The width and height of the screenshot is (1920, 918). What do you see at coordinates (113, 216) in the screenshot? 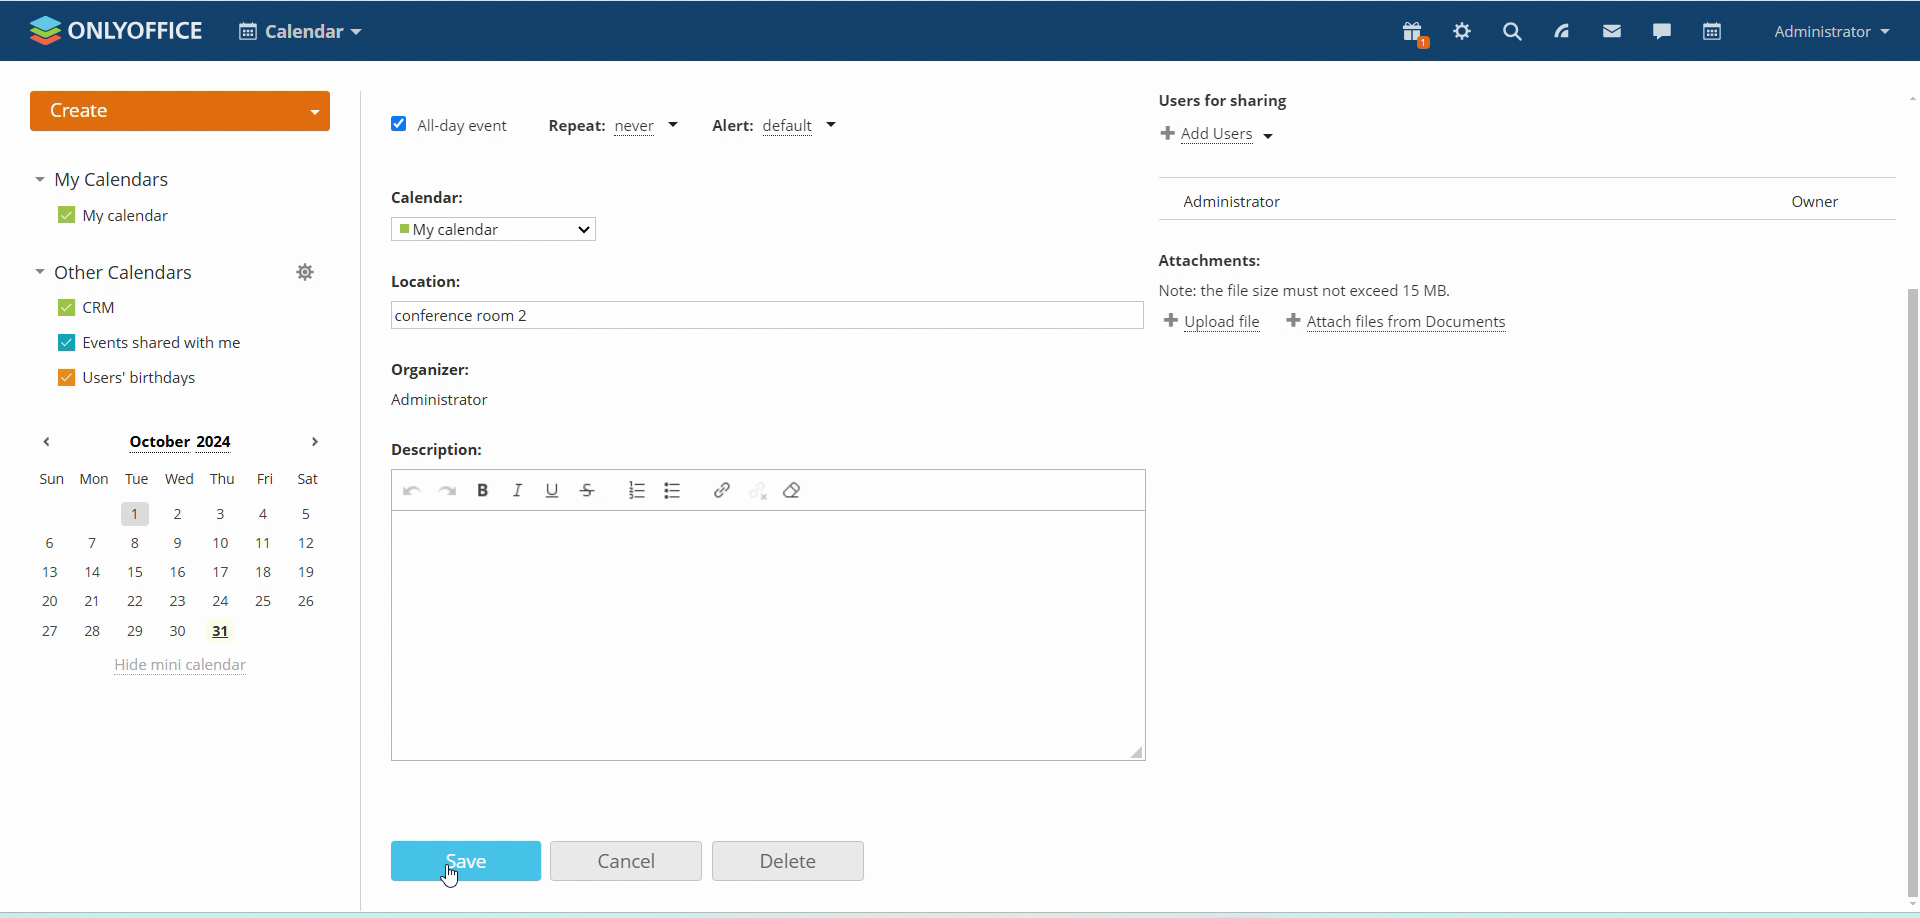
I see `my calendar` at bounding box center [113, 216].